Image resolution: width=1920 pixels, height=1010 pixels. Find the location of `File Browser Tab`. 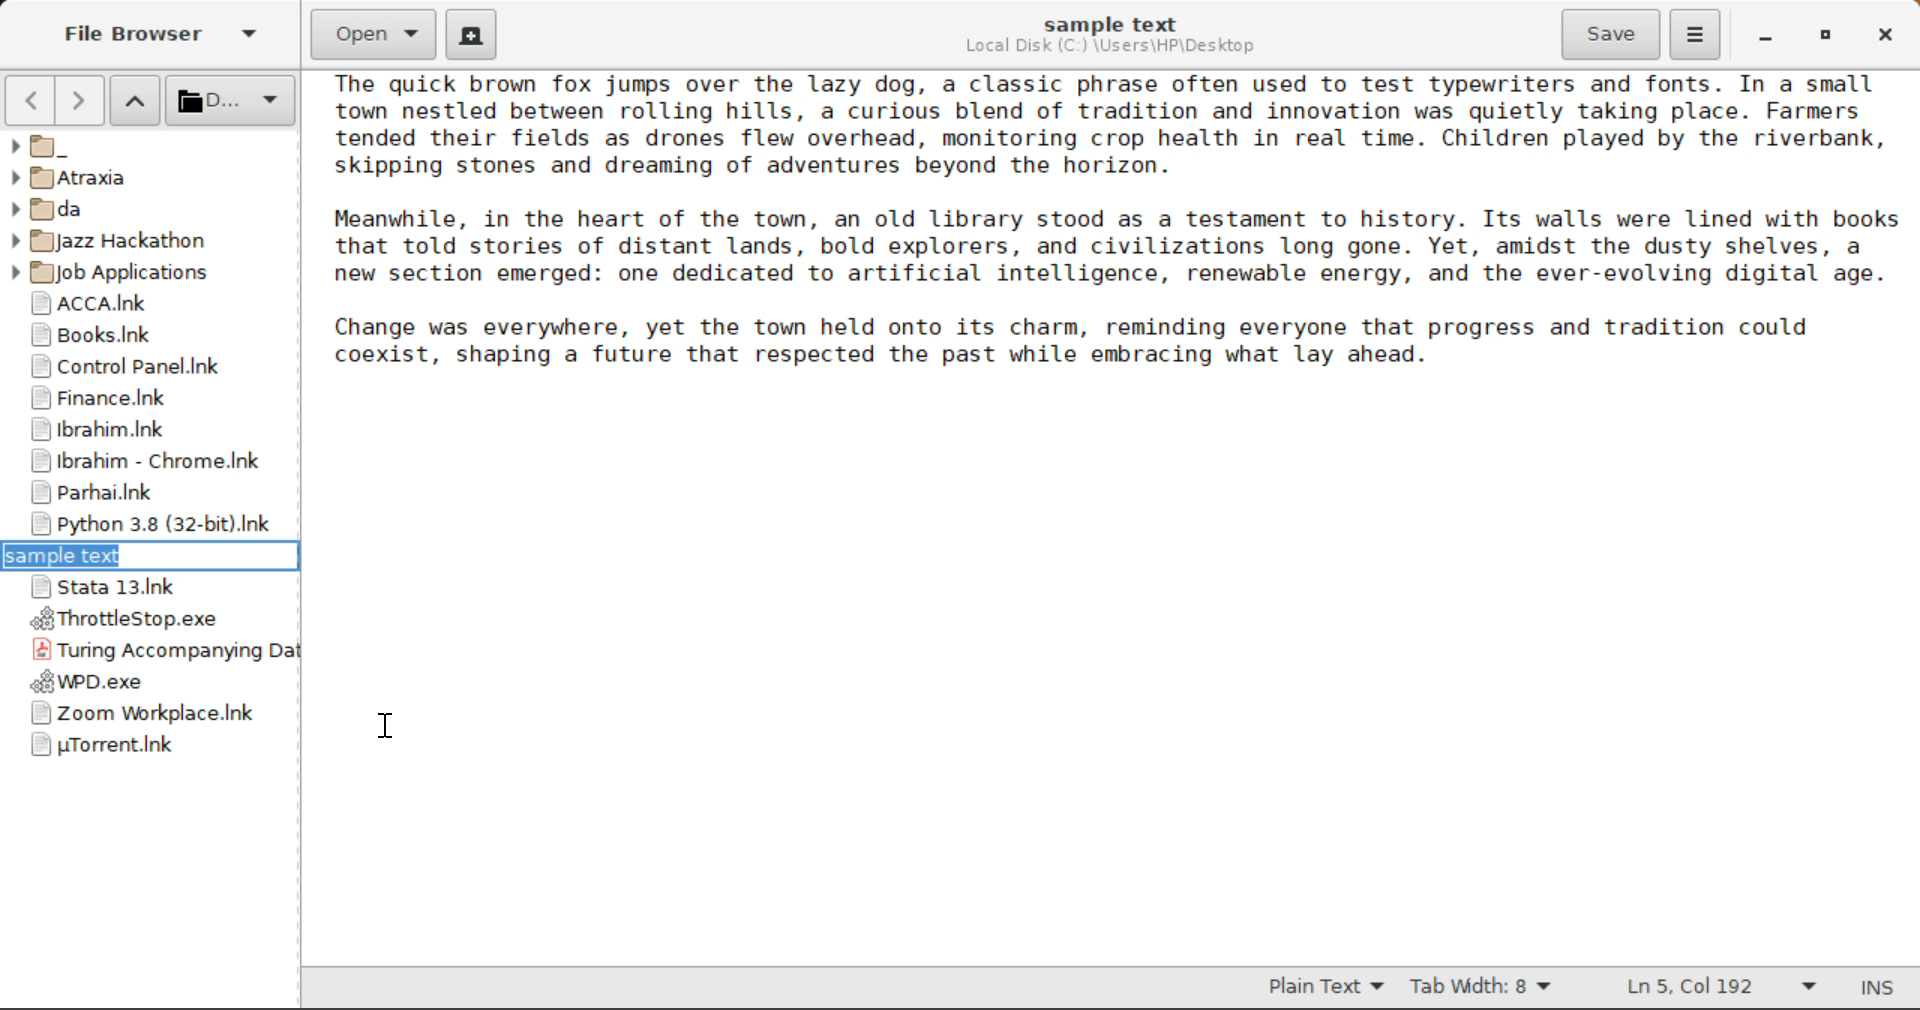

File Browser Tab is located at coordinates (157, 36).